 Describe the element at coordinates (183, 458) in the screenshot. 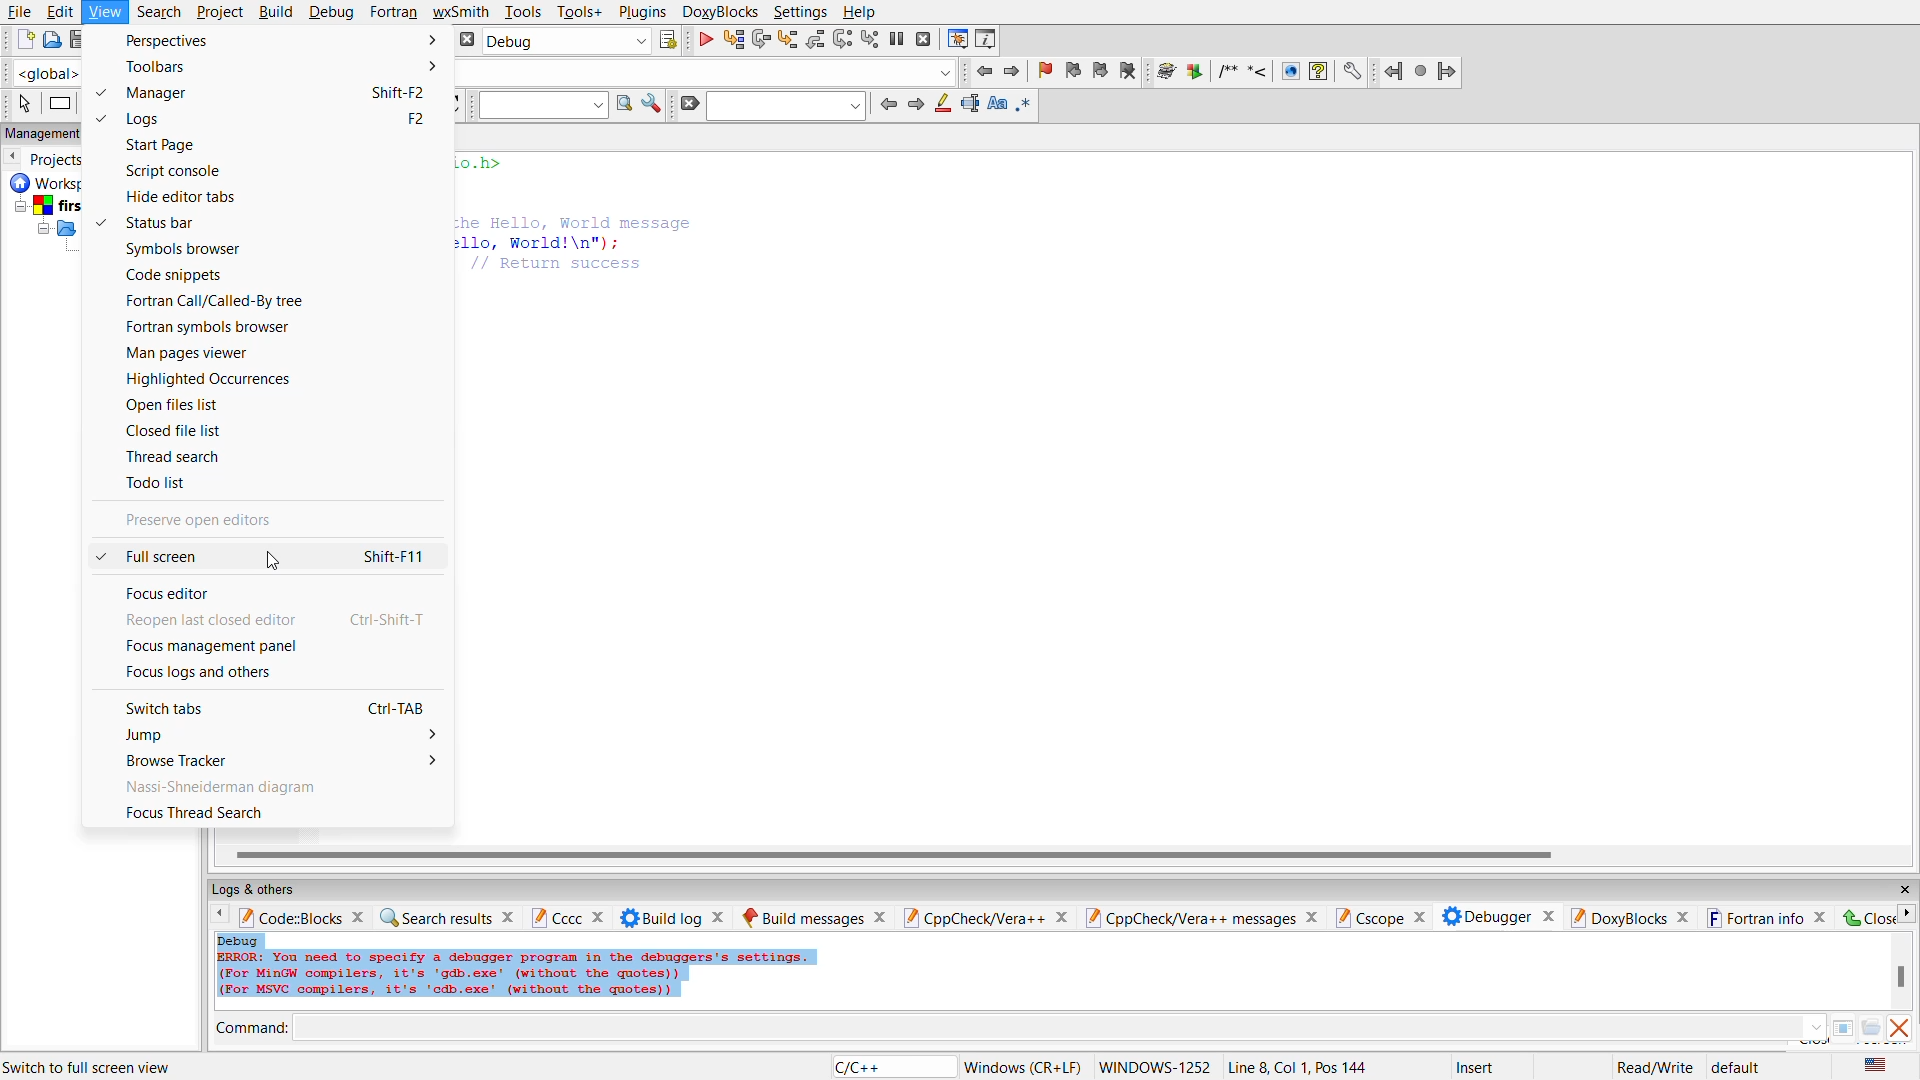

I see `thread search` at that location.